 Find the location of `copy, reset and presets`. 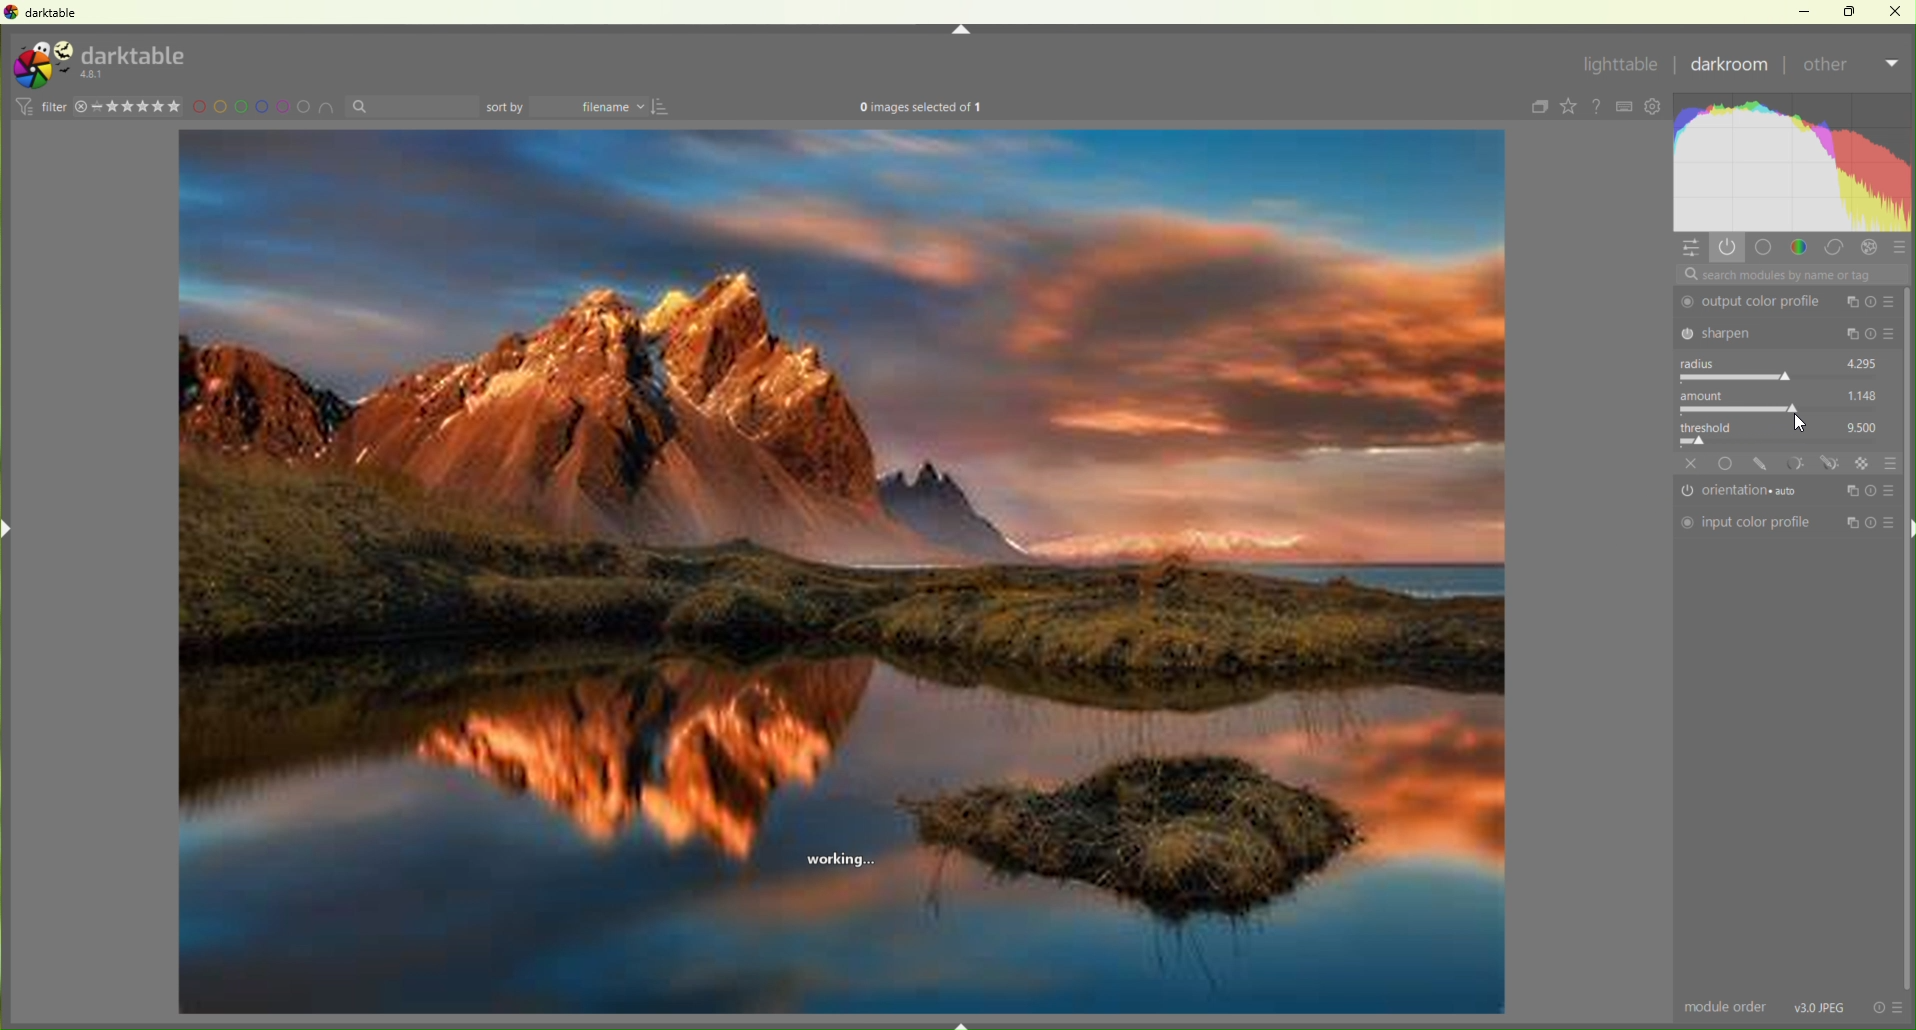

copy, reset and presets is located at coordinates (1871, 524).